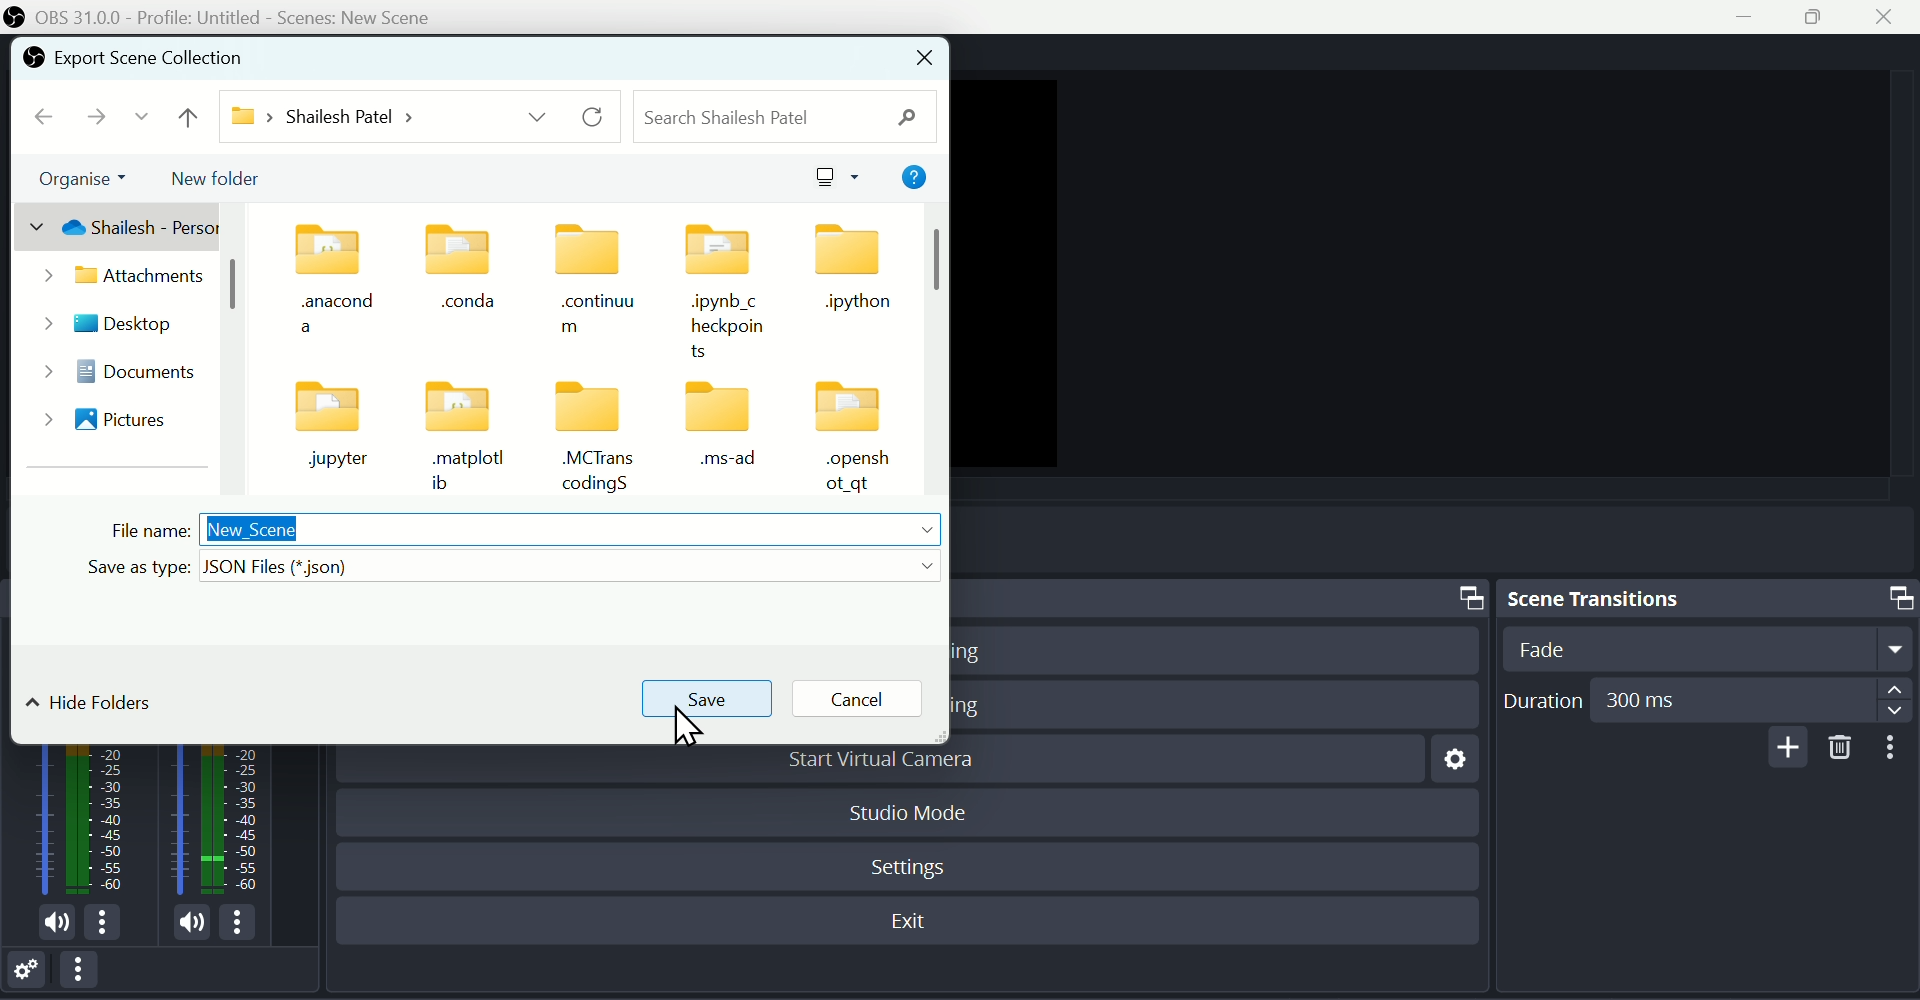  What do you see at coordinates (1705, 596) in the screenshot?
I see `Scene transition` at bounding box center [1705, 596].